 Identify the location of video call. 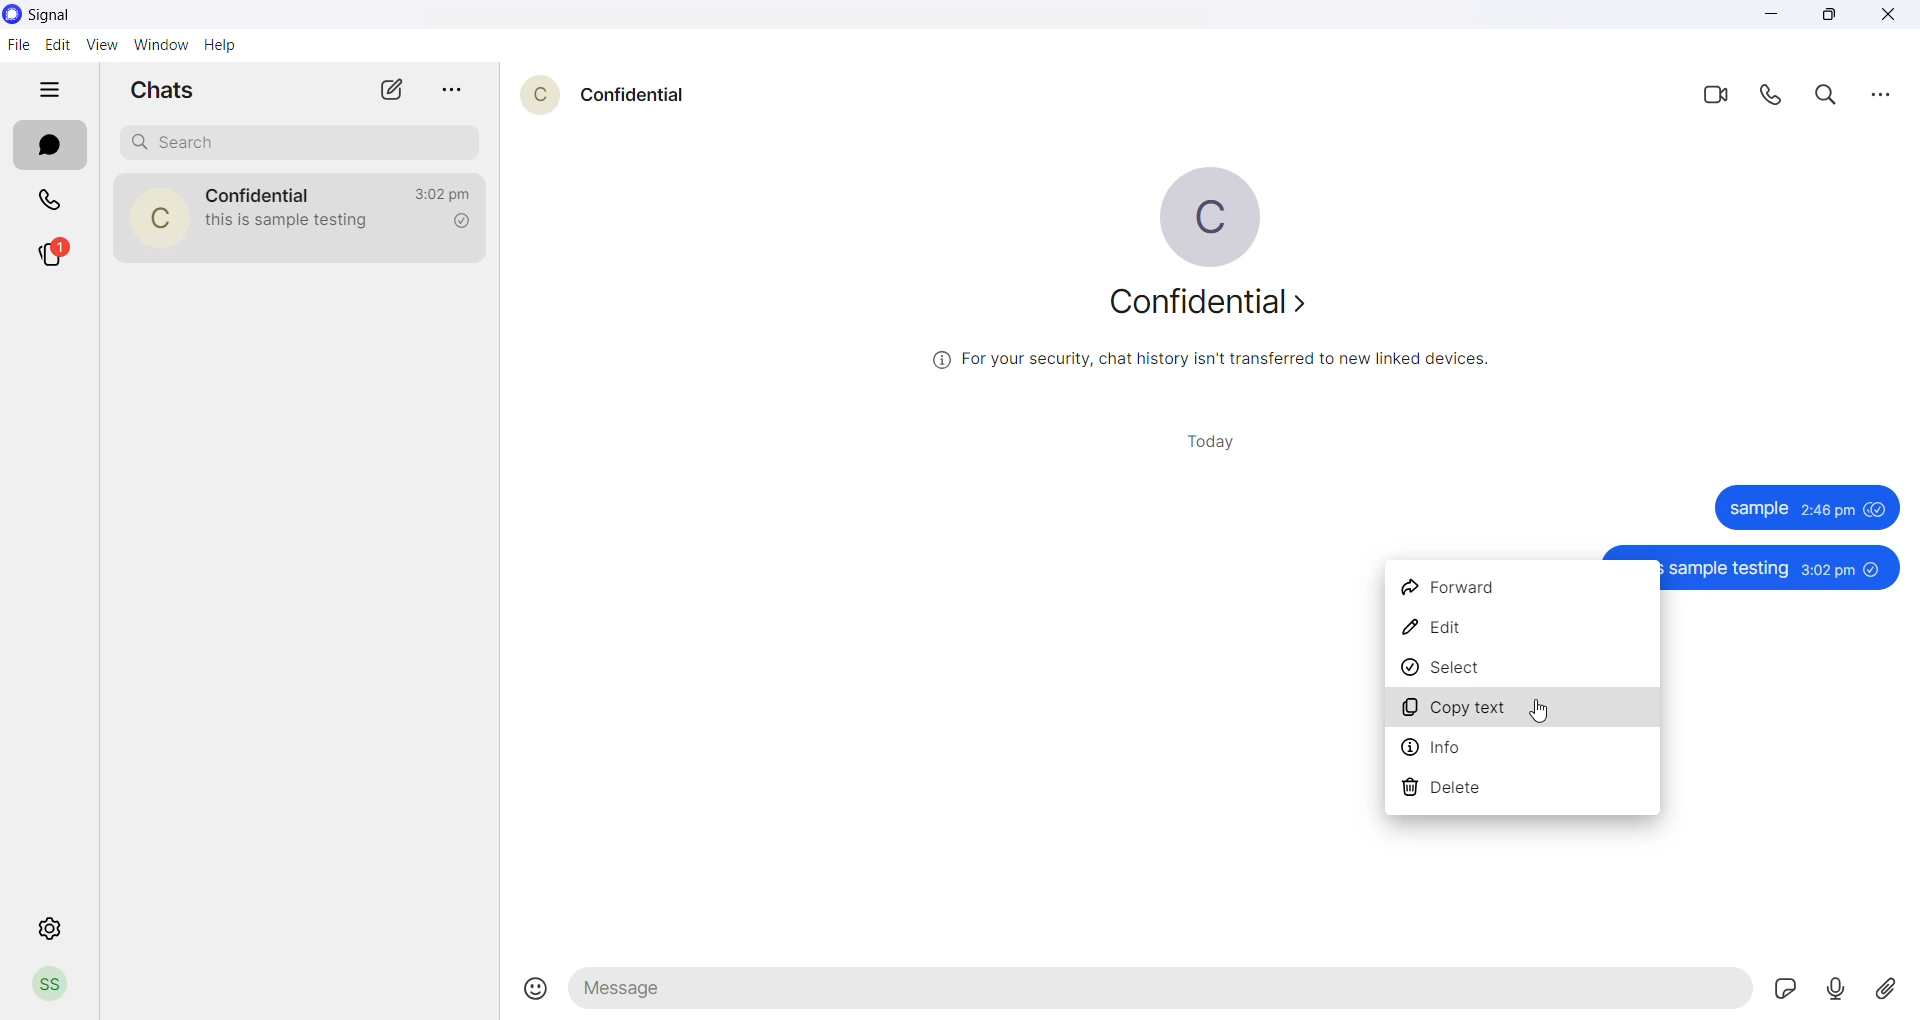
(1712, 99).